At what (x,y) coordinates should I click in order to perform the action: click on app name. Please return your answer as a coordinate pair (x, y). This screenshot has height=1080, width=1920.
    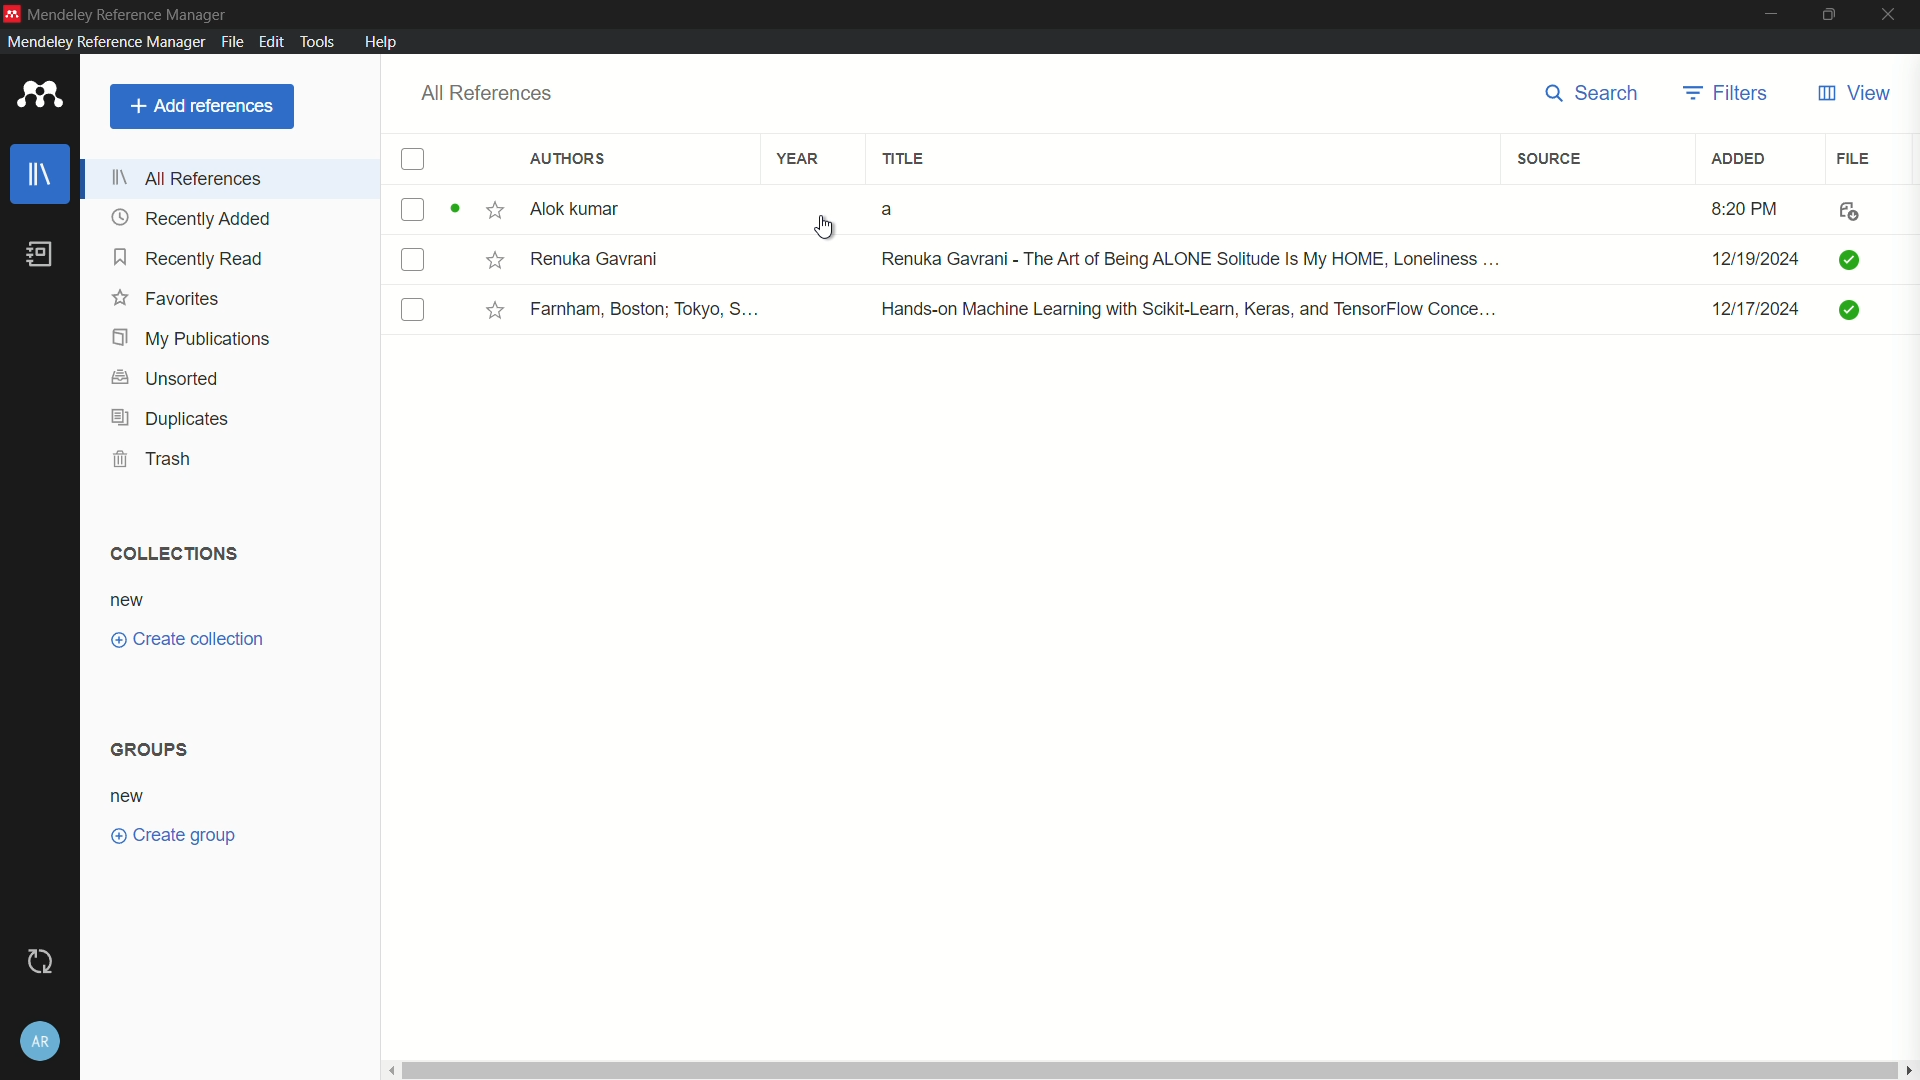
    Looking at the image, I should click on (129, 14).